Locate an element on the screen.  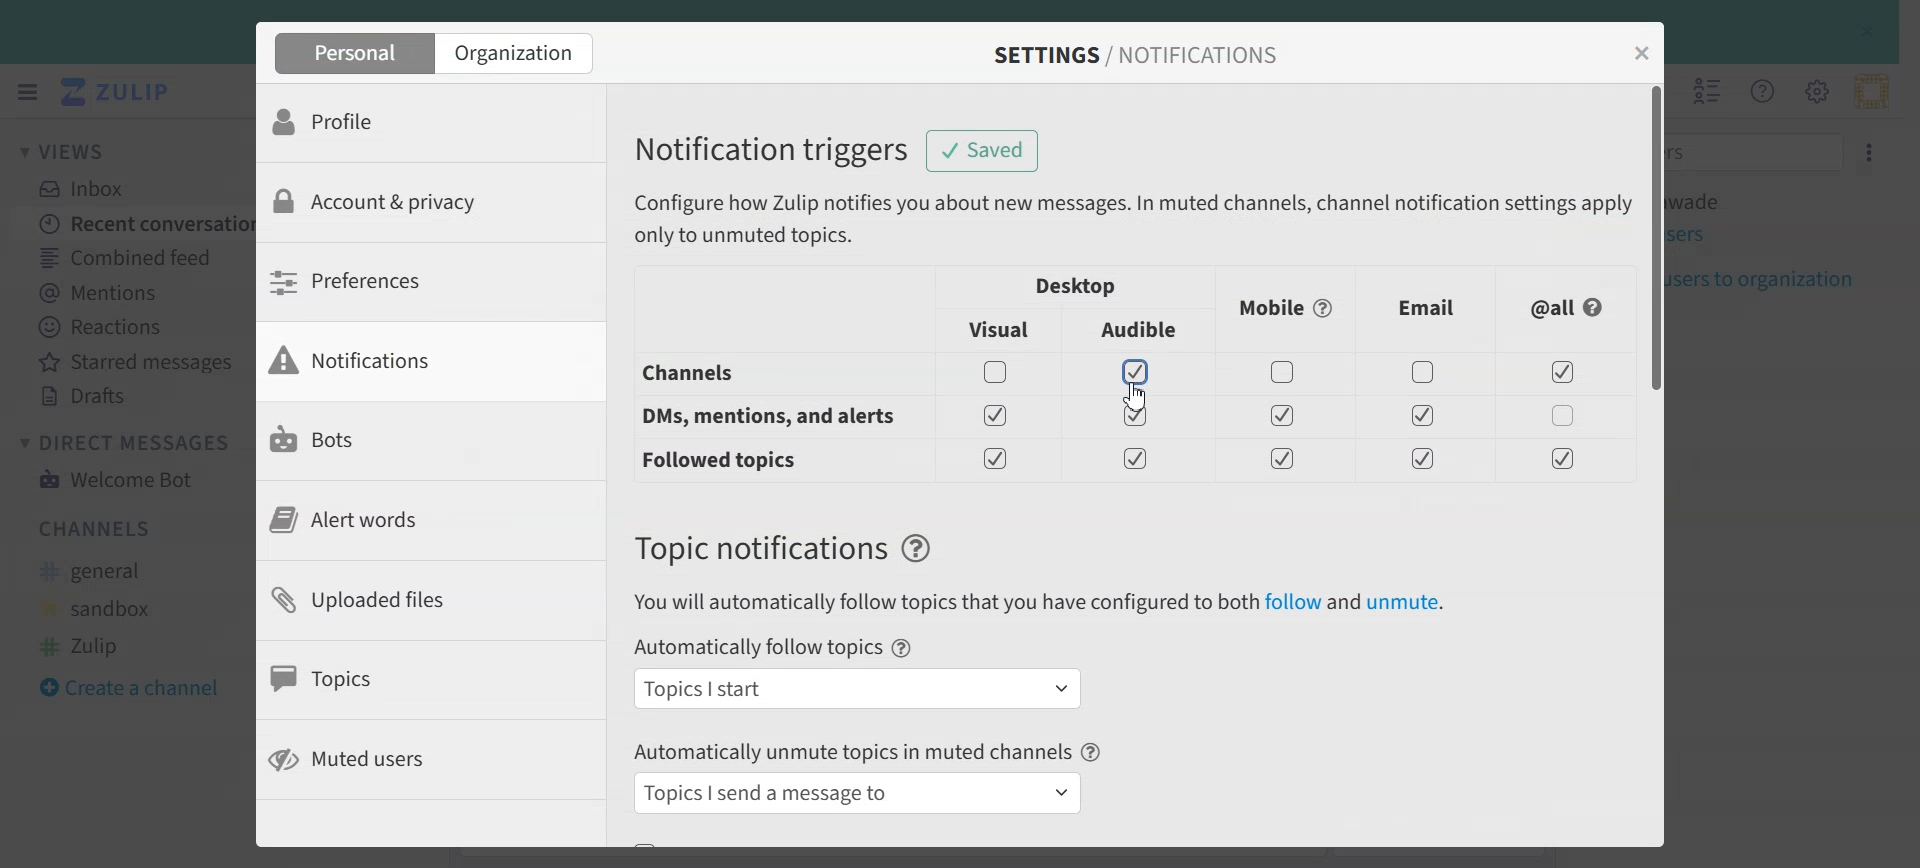
Create a channel is located at coordinates (141, 685).